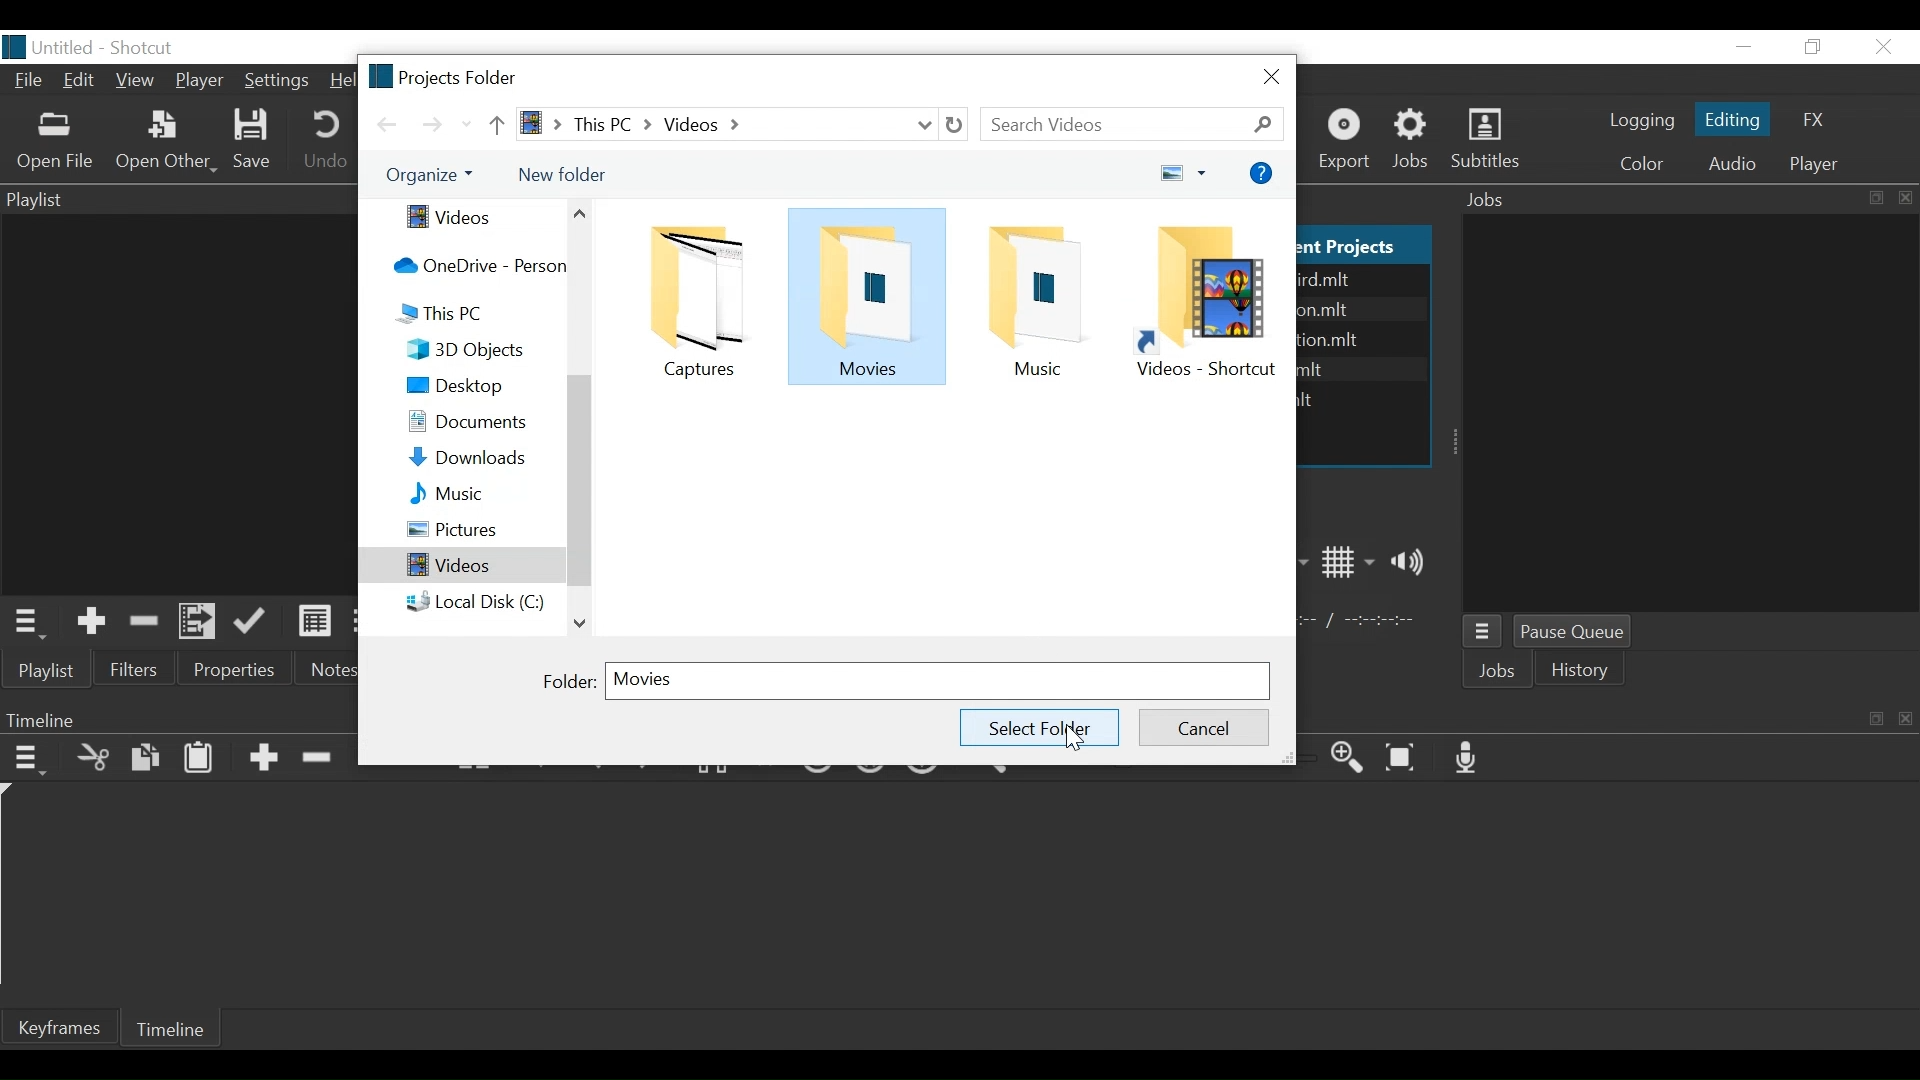 This screenshot has height=1080, width=1920. What do you see at coordinates (578, 214) in the screenshot?
I see `Scroll up` at bounding box center [578, 214].